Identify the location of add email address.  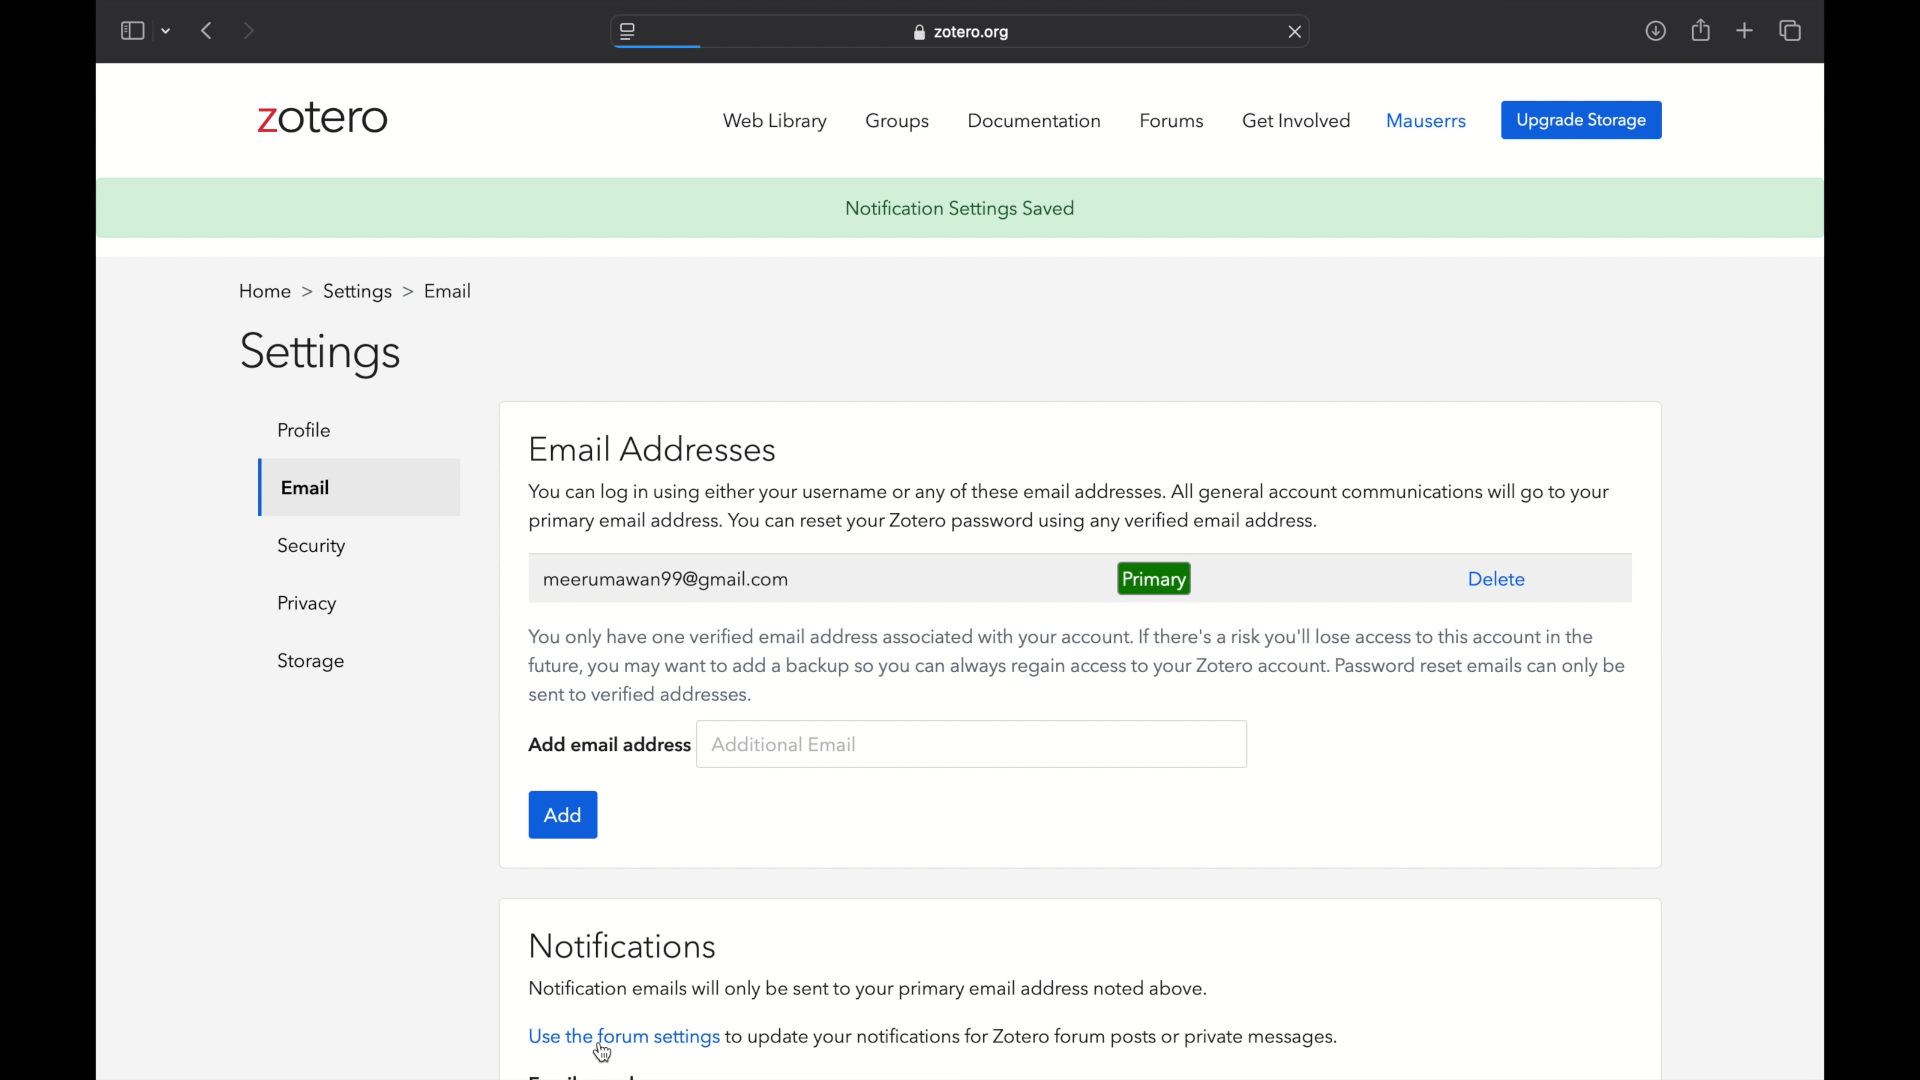
(610, 743).